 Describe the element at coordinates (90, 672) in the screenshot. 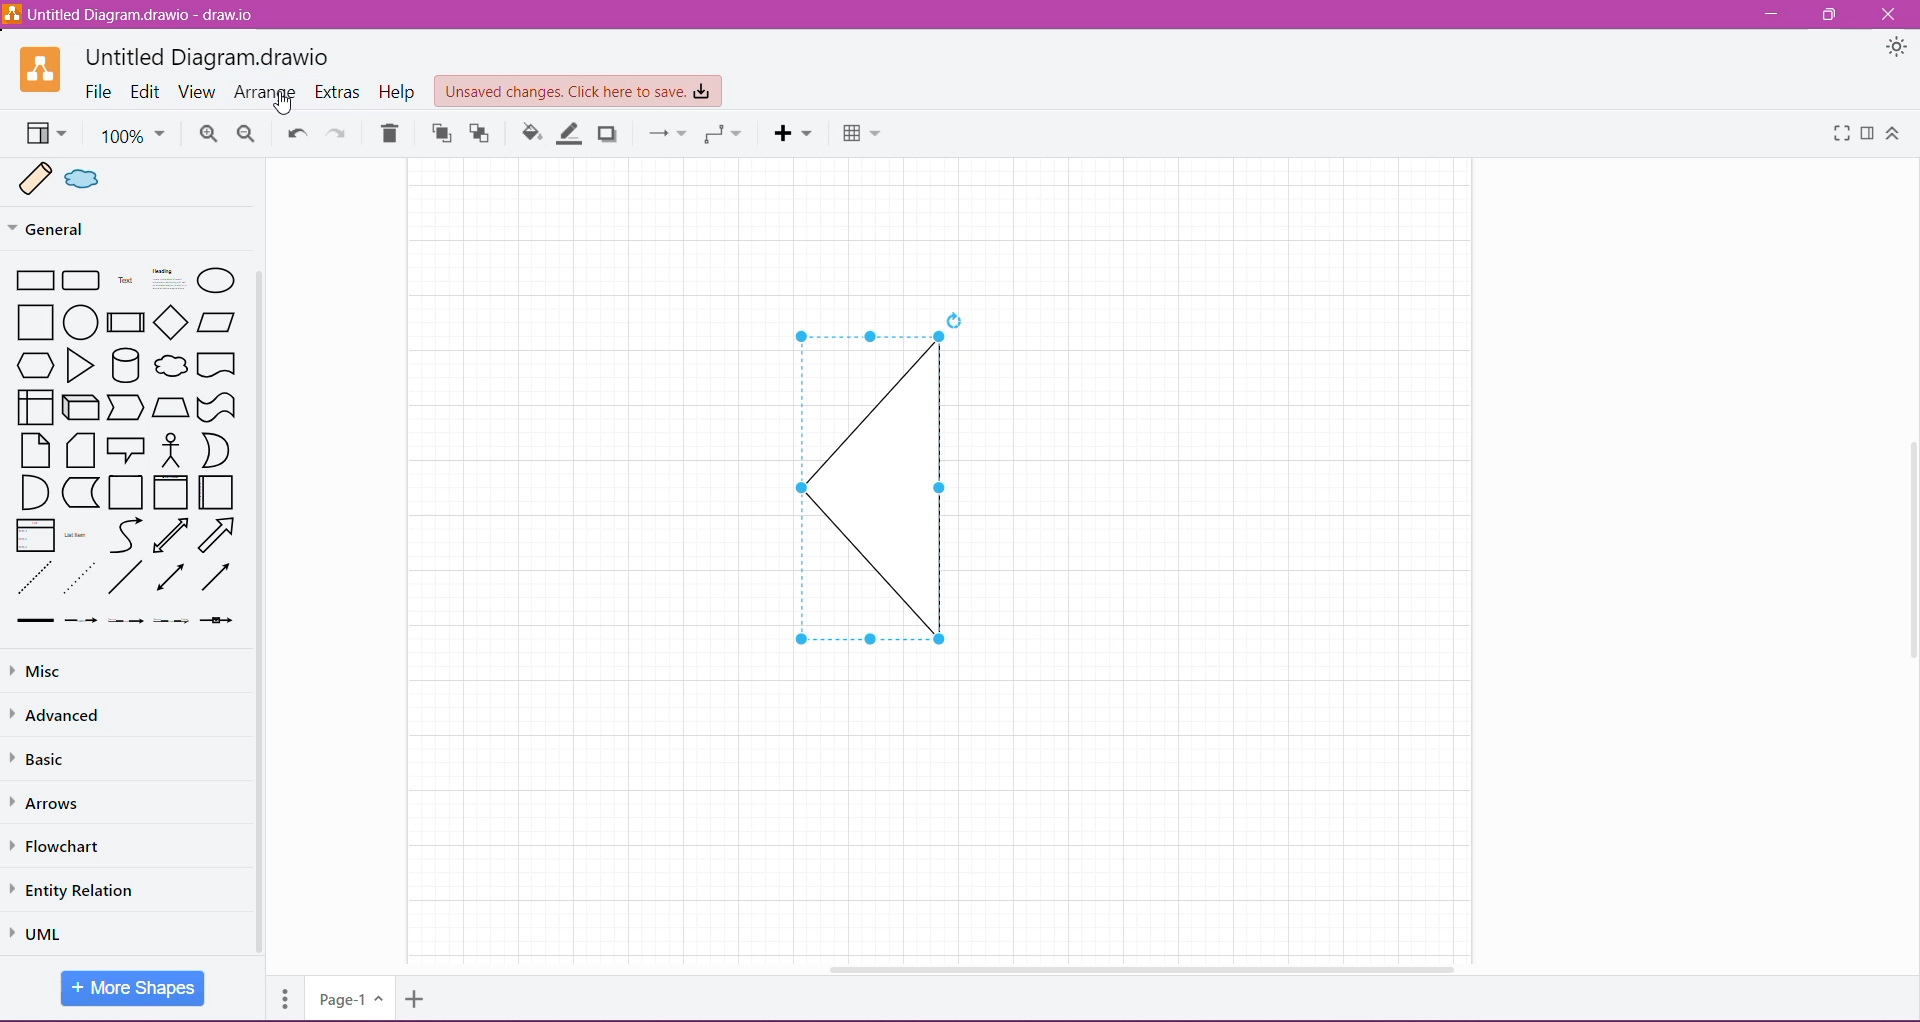

I see `Misc` at that location.